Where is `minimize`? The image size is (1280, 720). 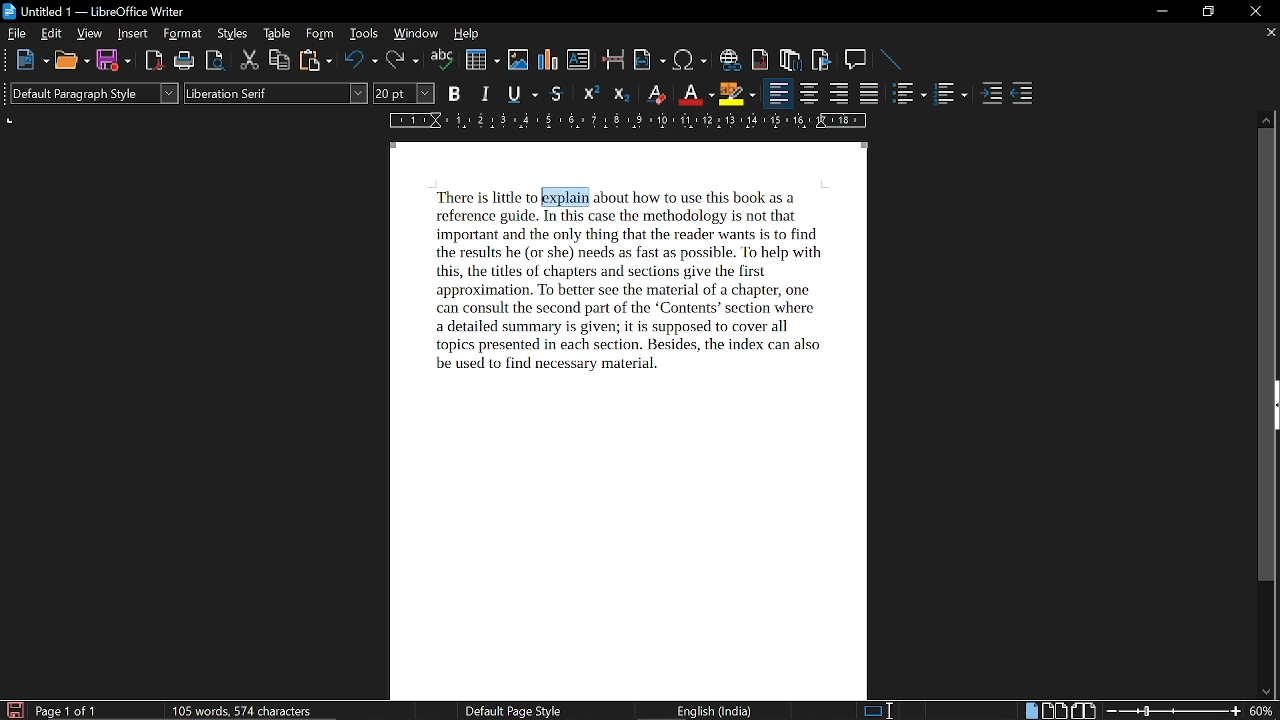
minimize is located at coordinates (1163, 11).